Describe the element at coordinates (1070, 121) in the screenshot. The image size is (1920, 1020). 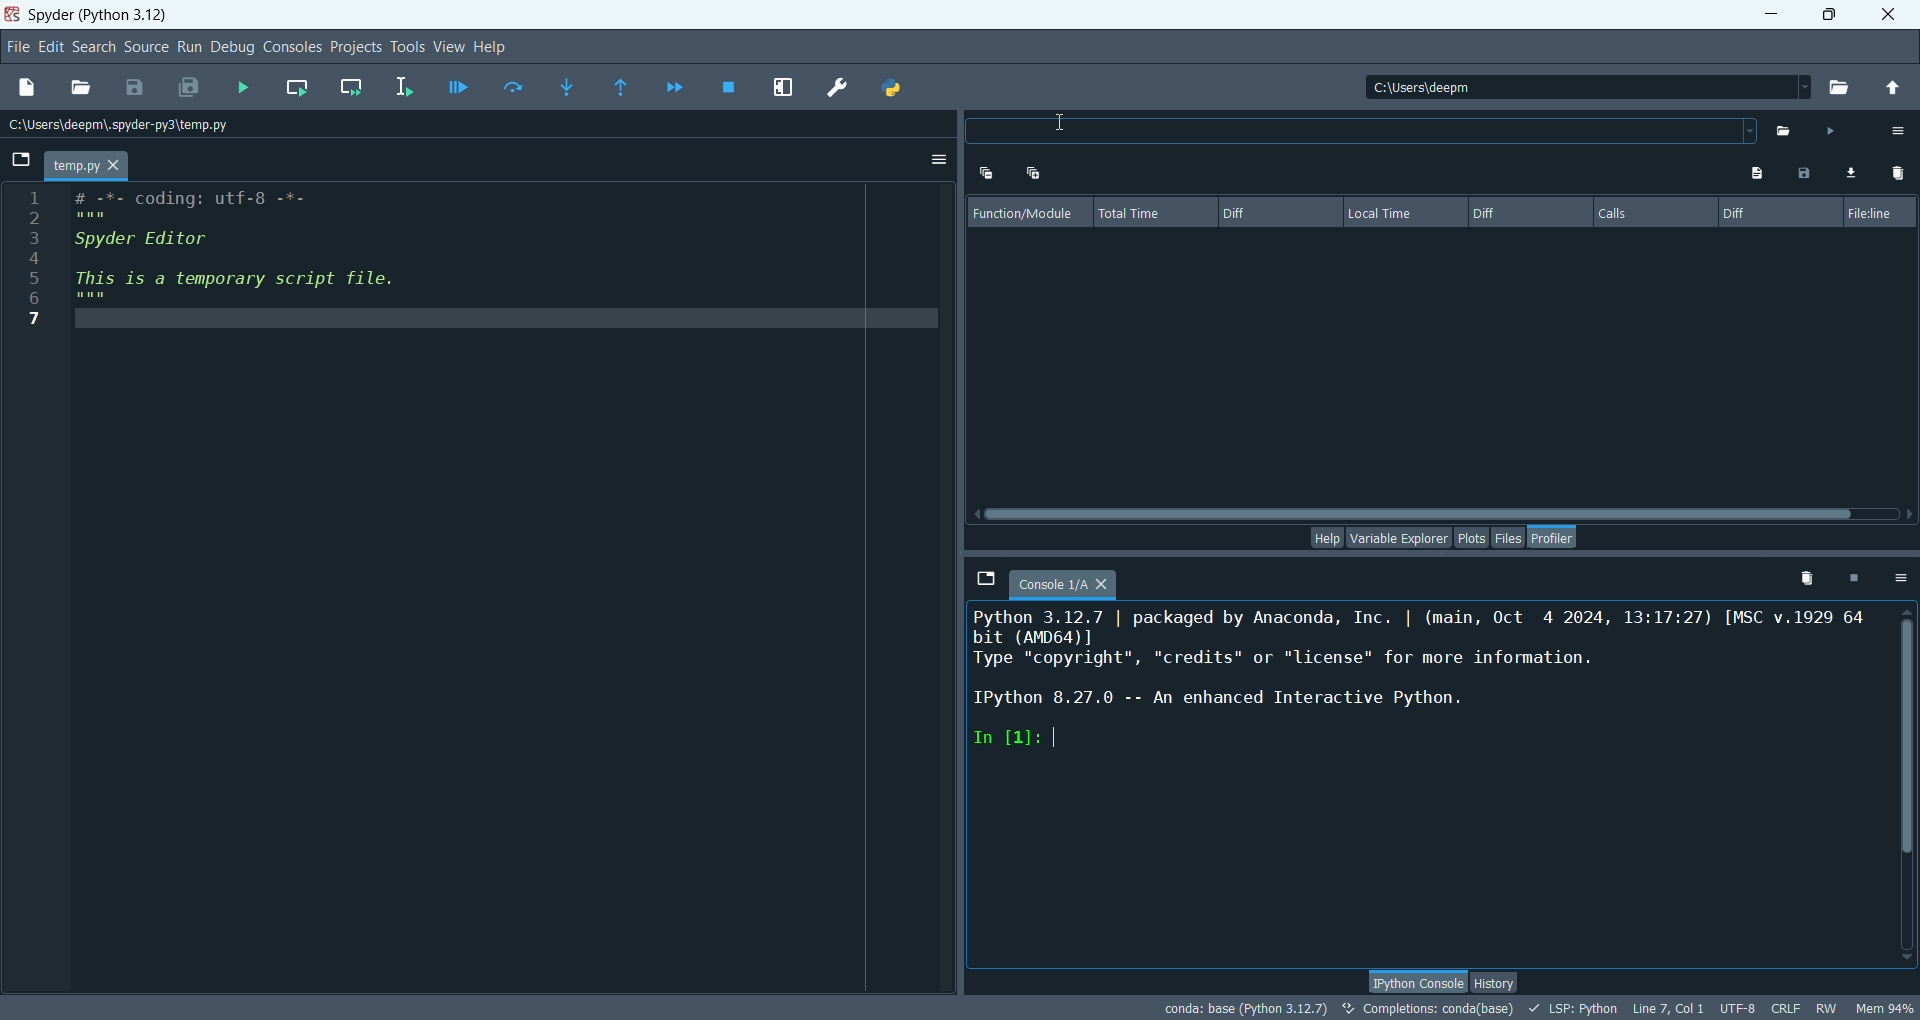
I see `cursor` at that location.